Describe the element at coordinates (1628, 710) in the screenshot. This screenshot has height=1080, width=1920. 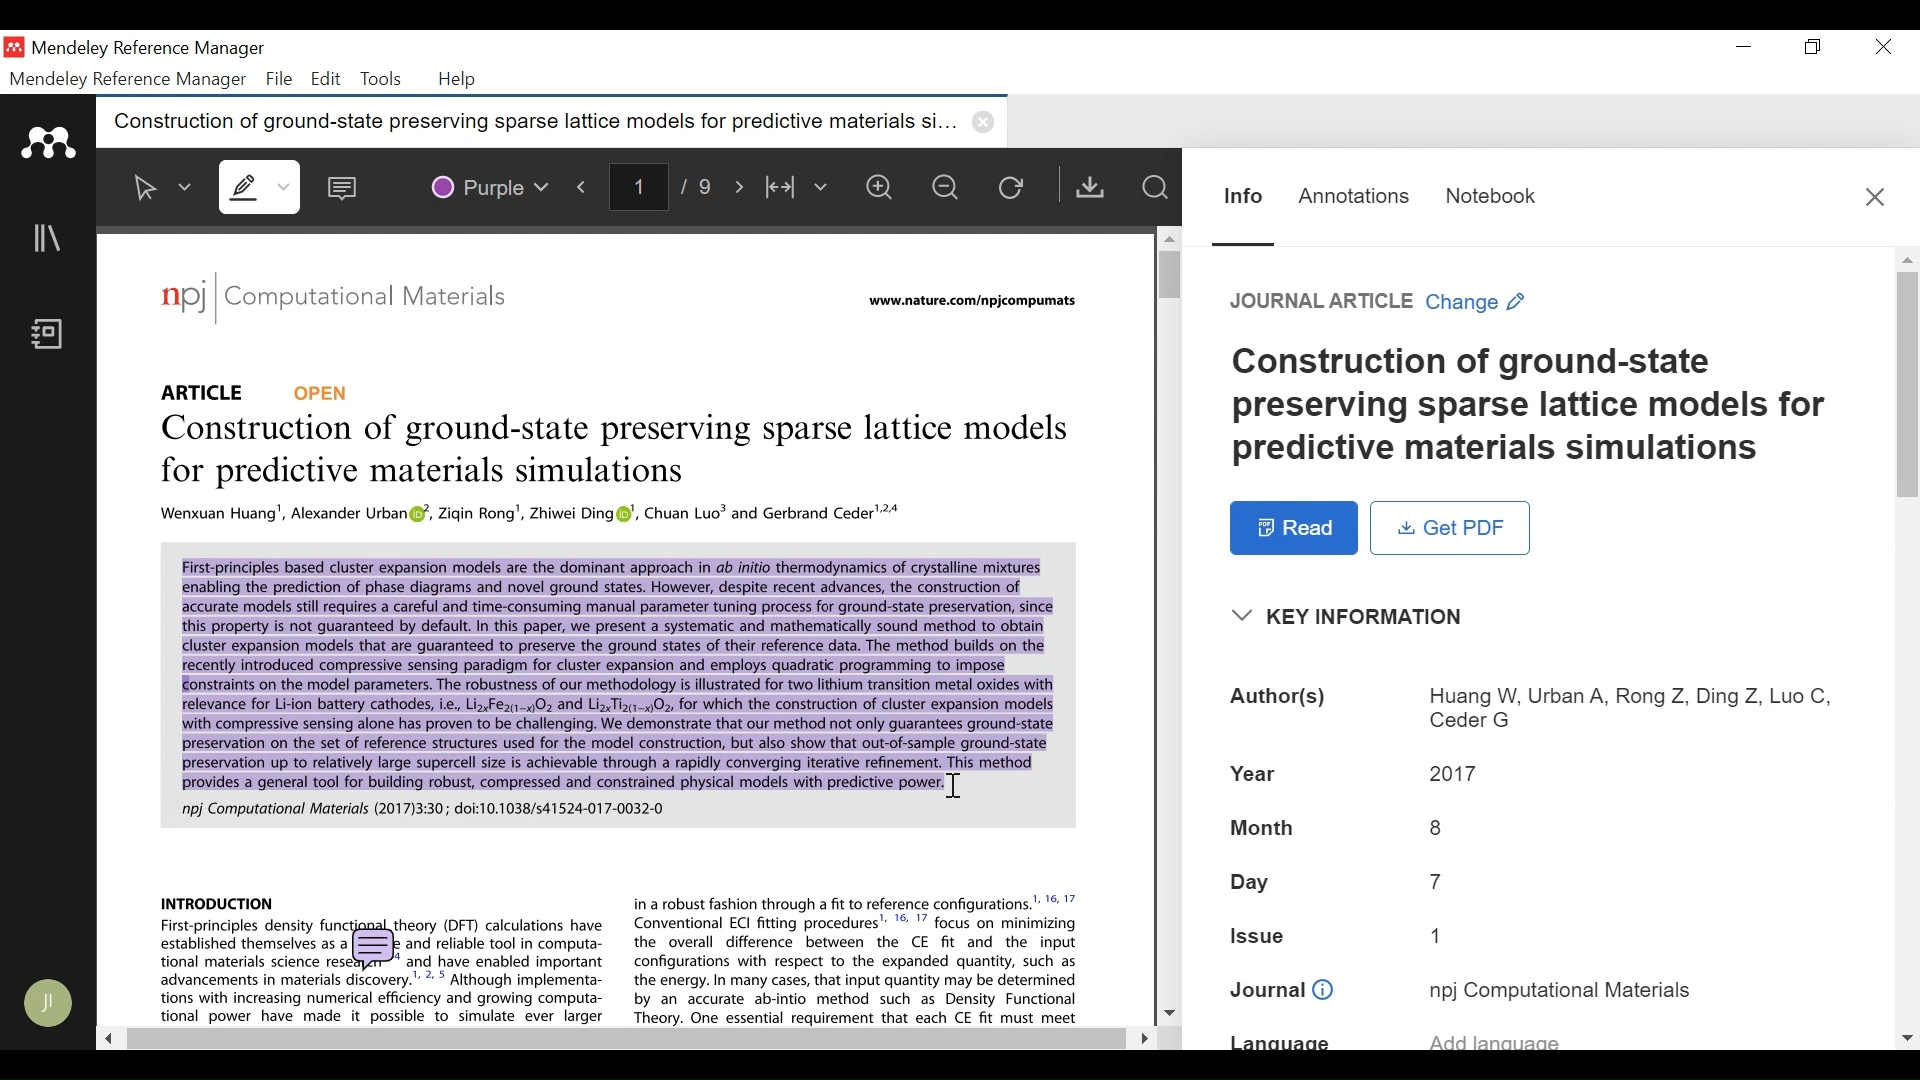
I see `Authors` at that location.